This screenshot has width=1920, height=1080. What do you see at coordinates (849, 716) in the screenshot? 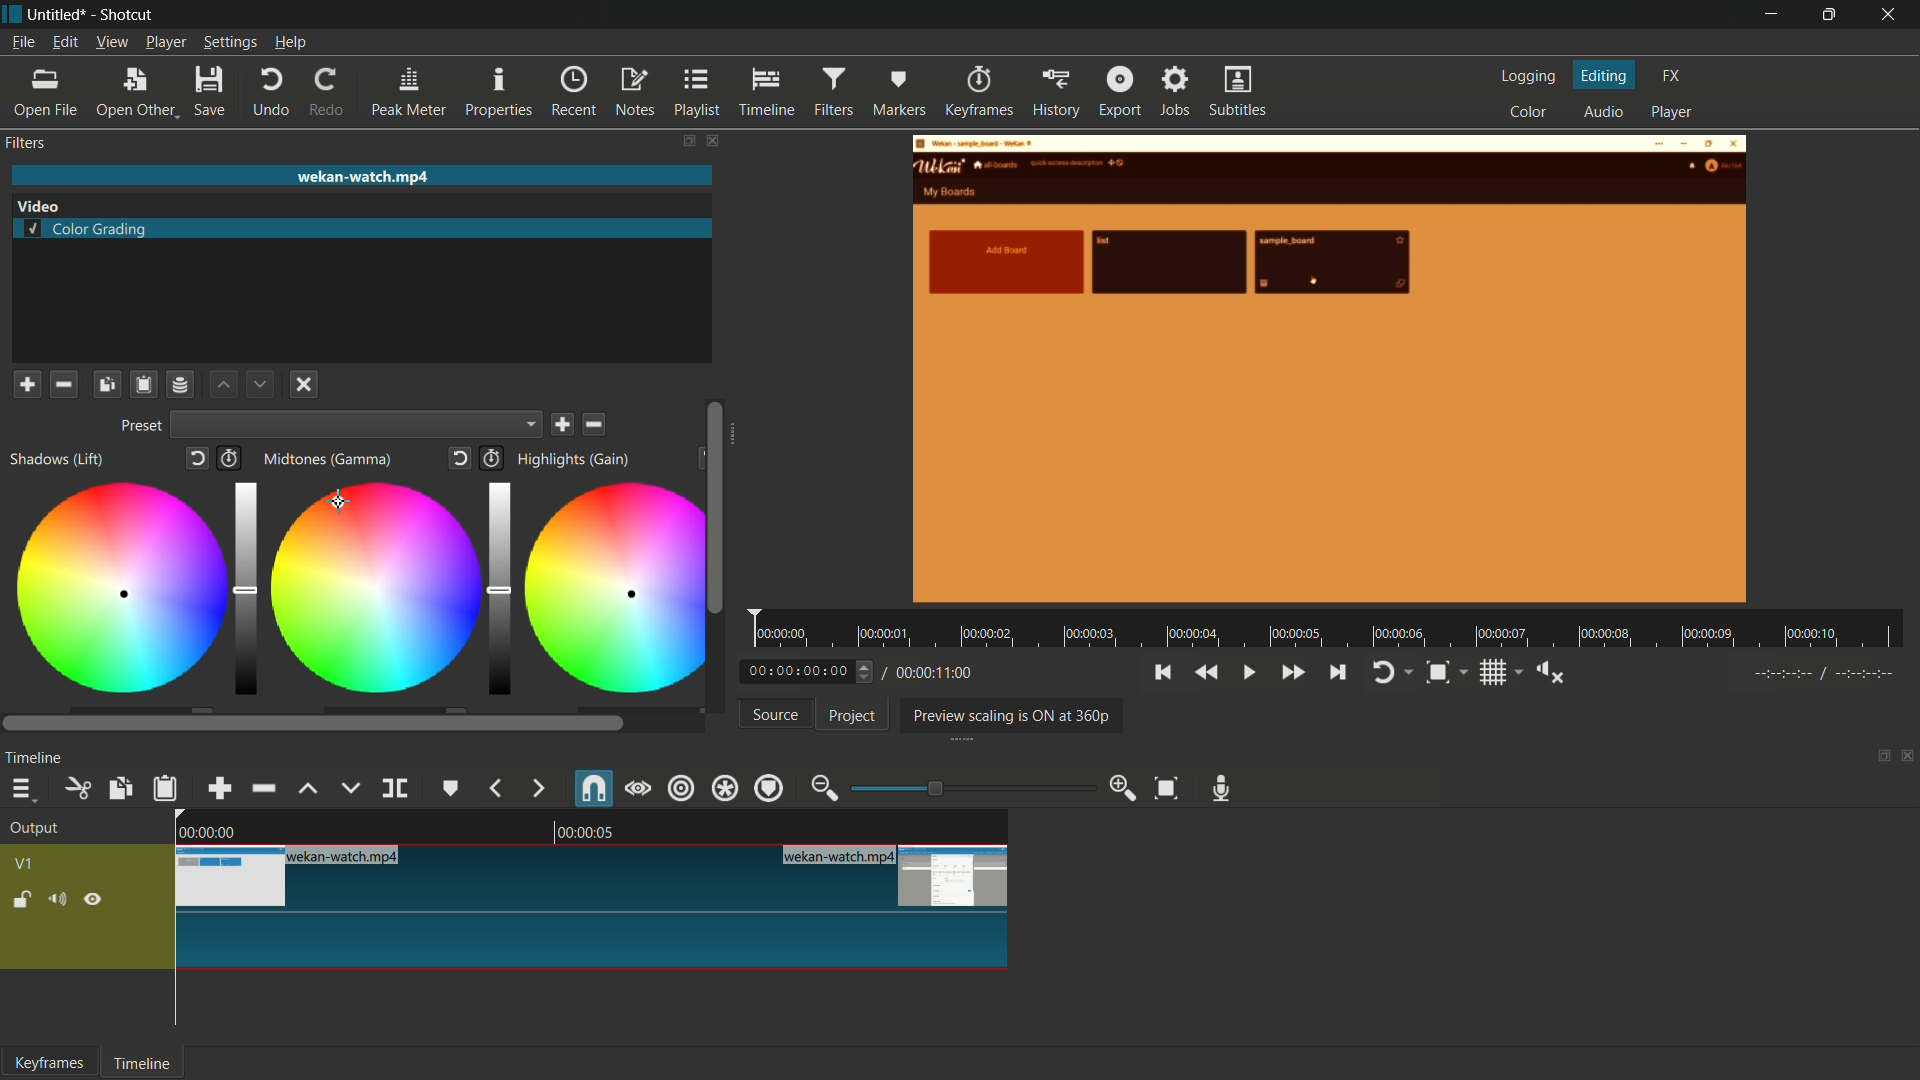
I see `project` at bounding box center [849, 716].